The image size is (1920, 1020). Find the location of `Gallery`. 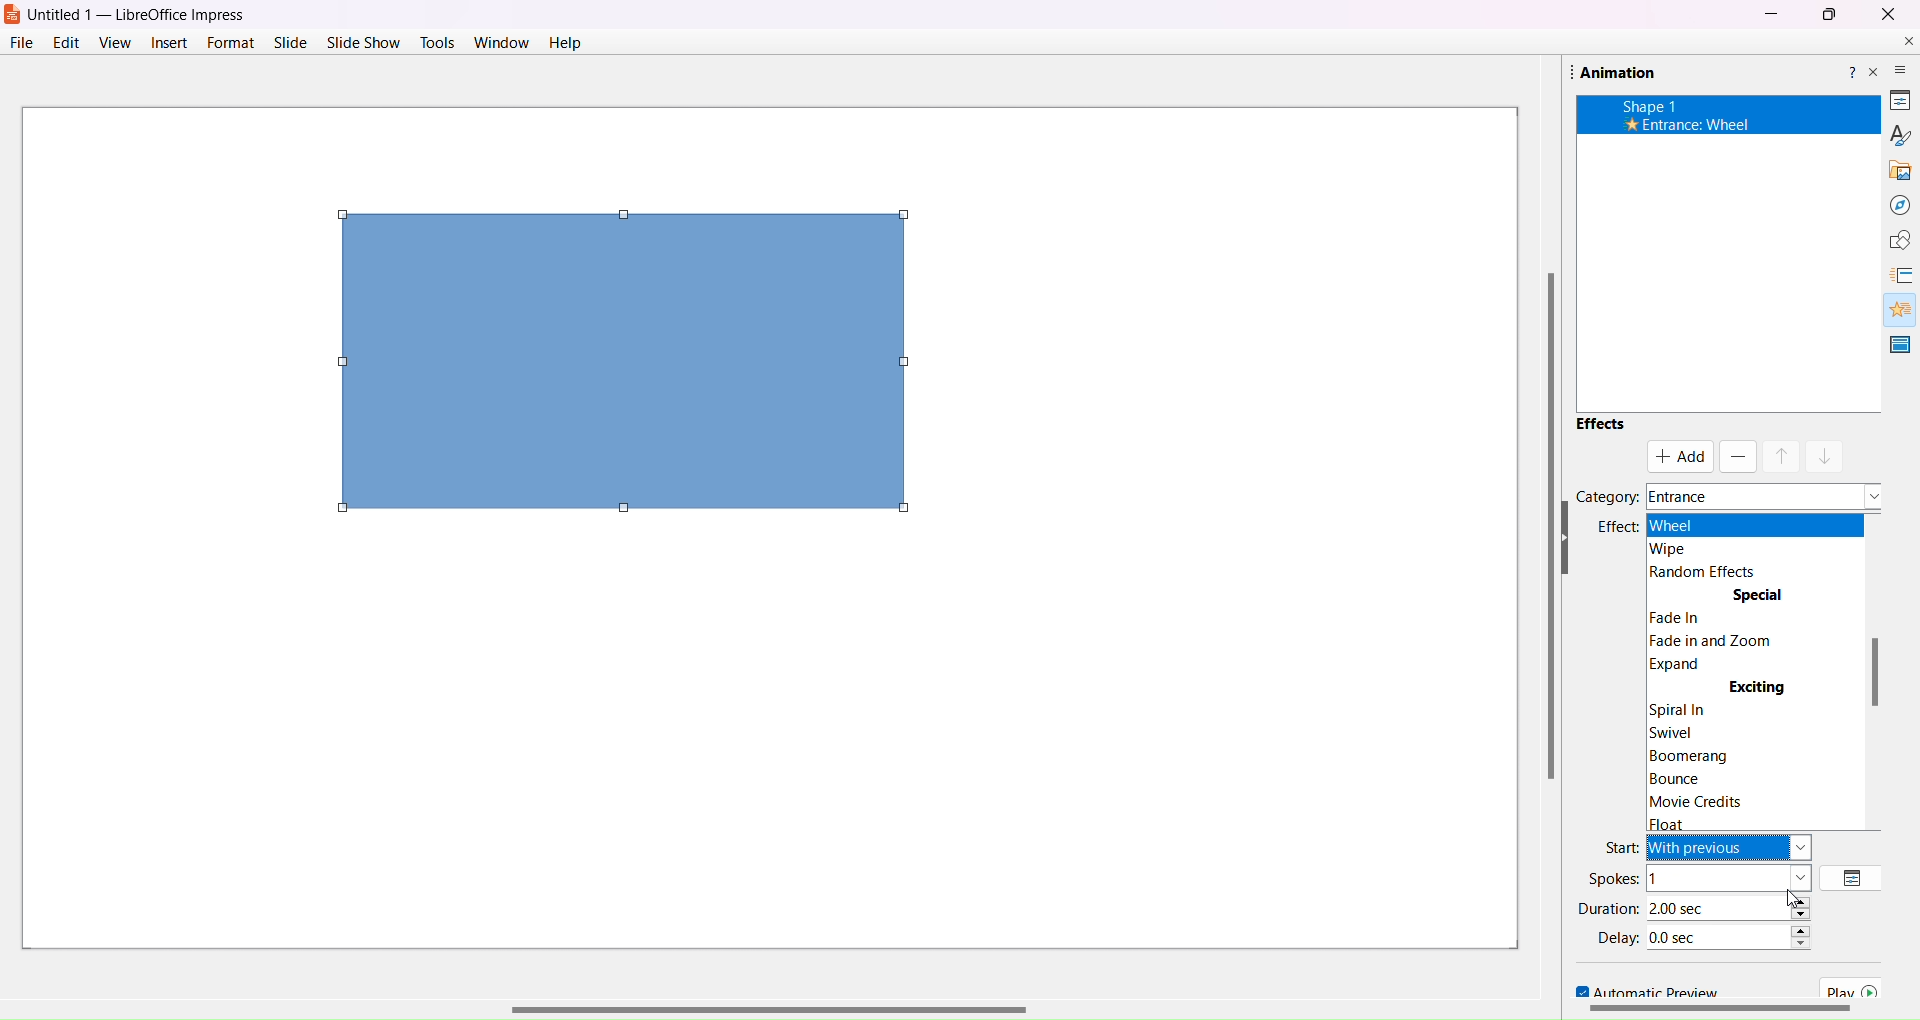

Gallery is located at coordinates (1893, 166).